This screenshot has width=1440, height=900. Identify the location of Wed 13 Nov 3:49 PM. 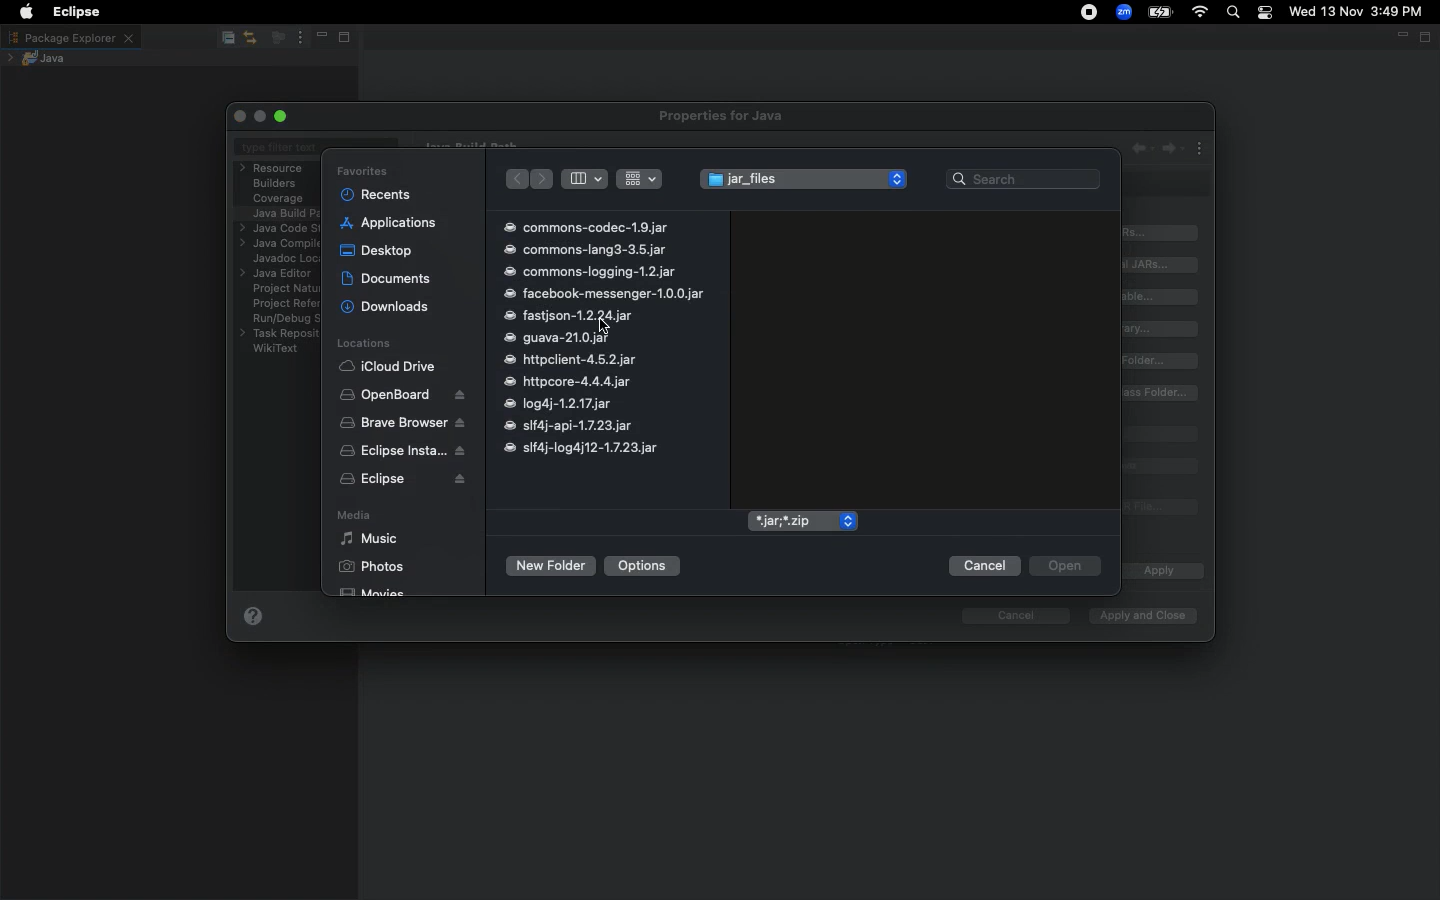
(1357, 10).